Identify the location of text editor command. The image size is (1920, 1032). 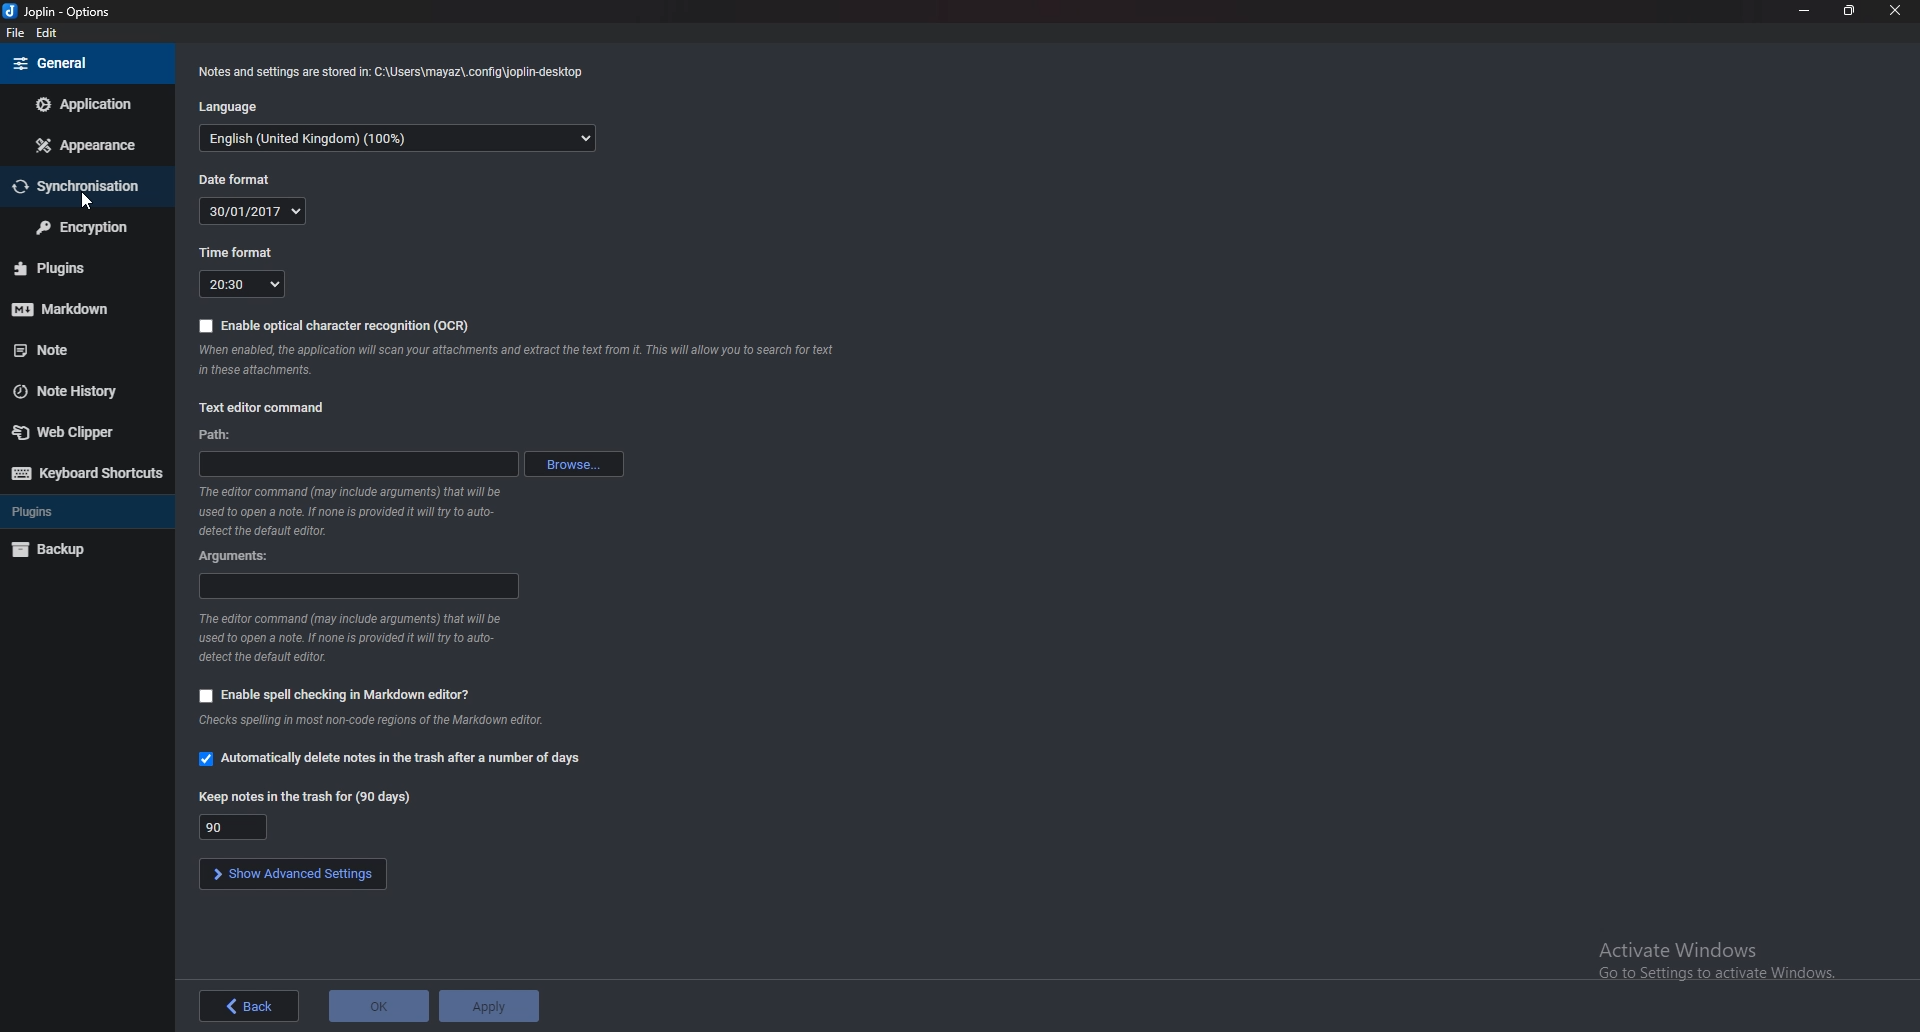
(263, 408).